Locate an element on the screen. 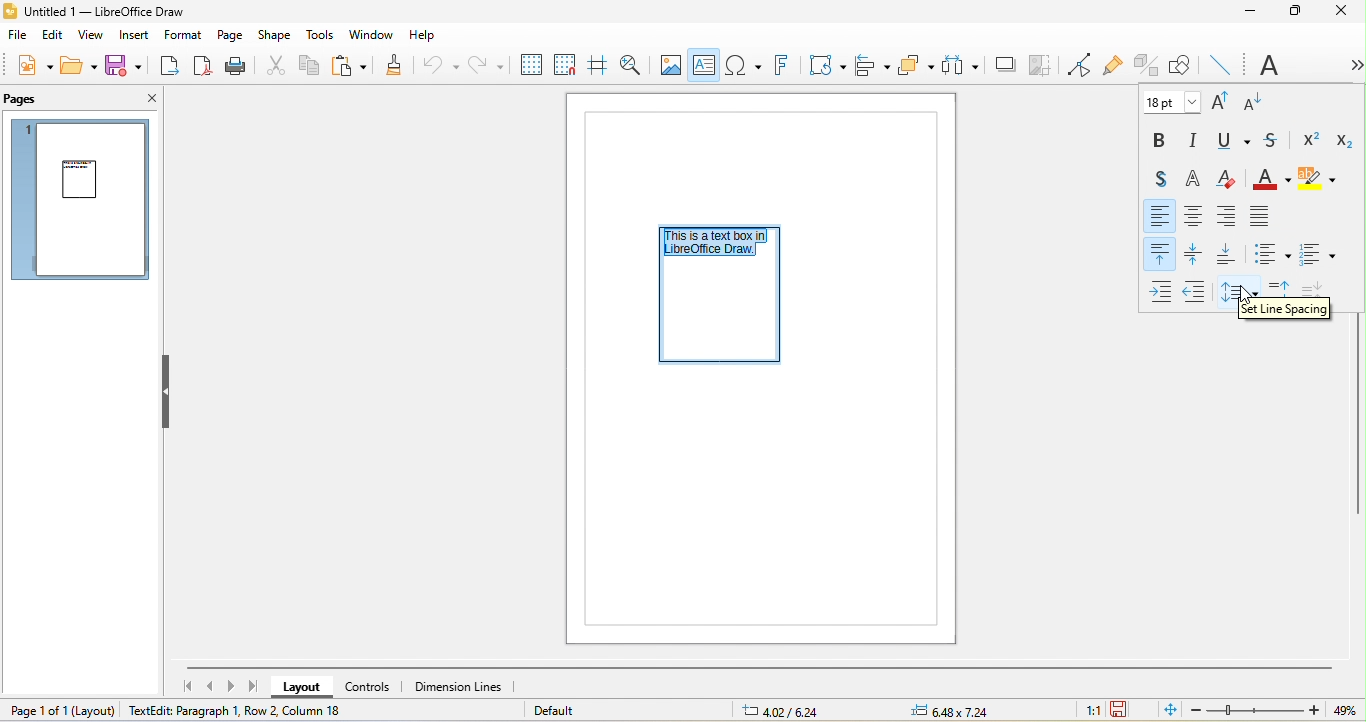 The height and width of the screenshot is (722, 1366). clone formatting is located at coordinates (400, 65).